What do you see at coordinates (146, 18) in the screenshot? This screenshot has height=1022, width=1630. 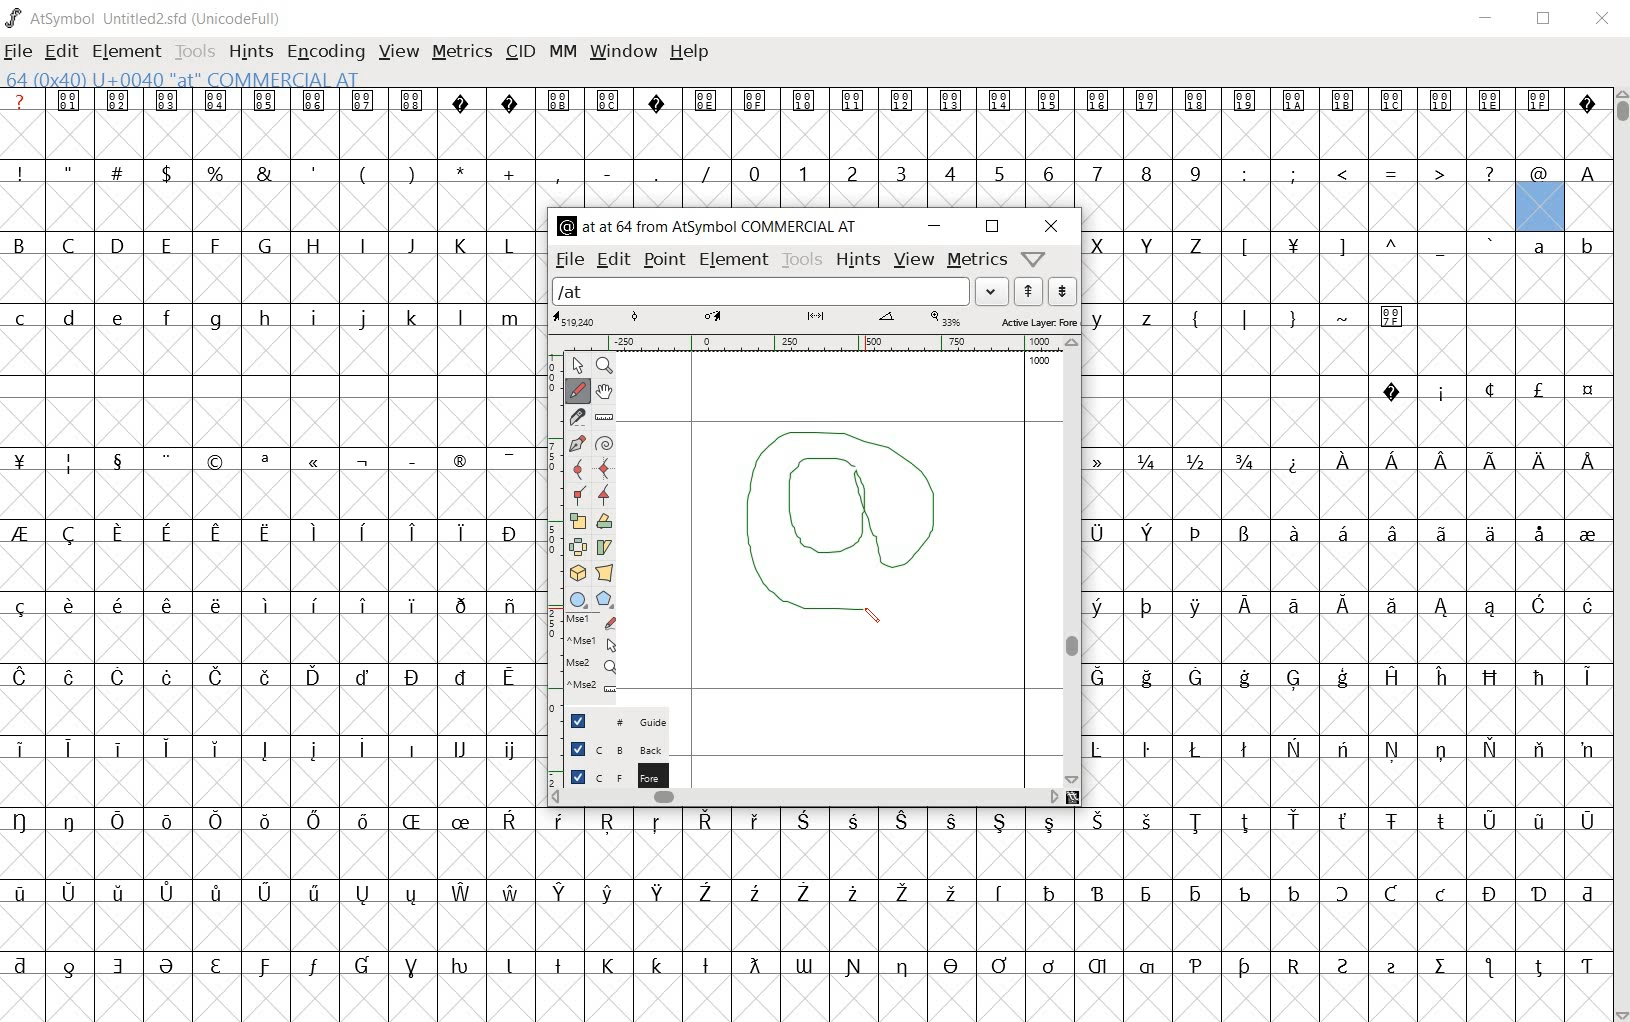 I see `FONT NAME` at bounding box center [146, 18].